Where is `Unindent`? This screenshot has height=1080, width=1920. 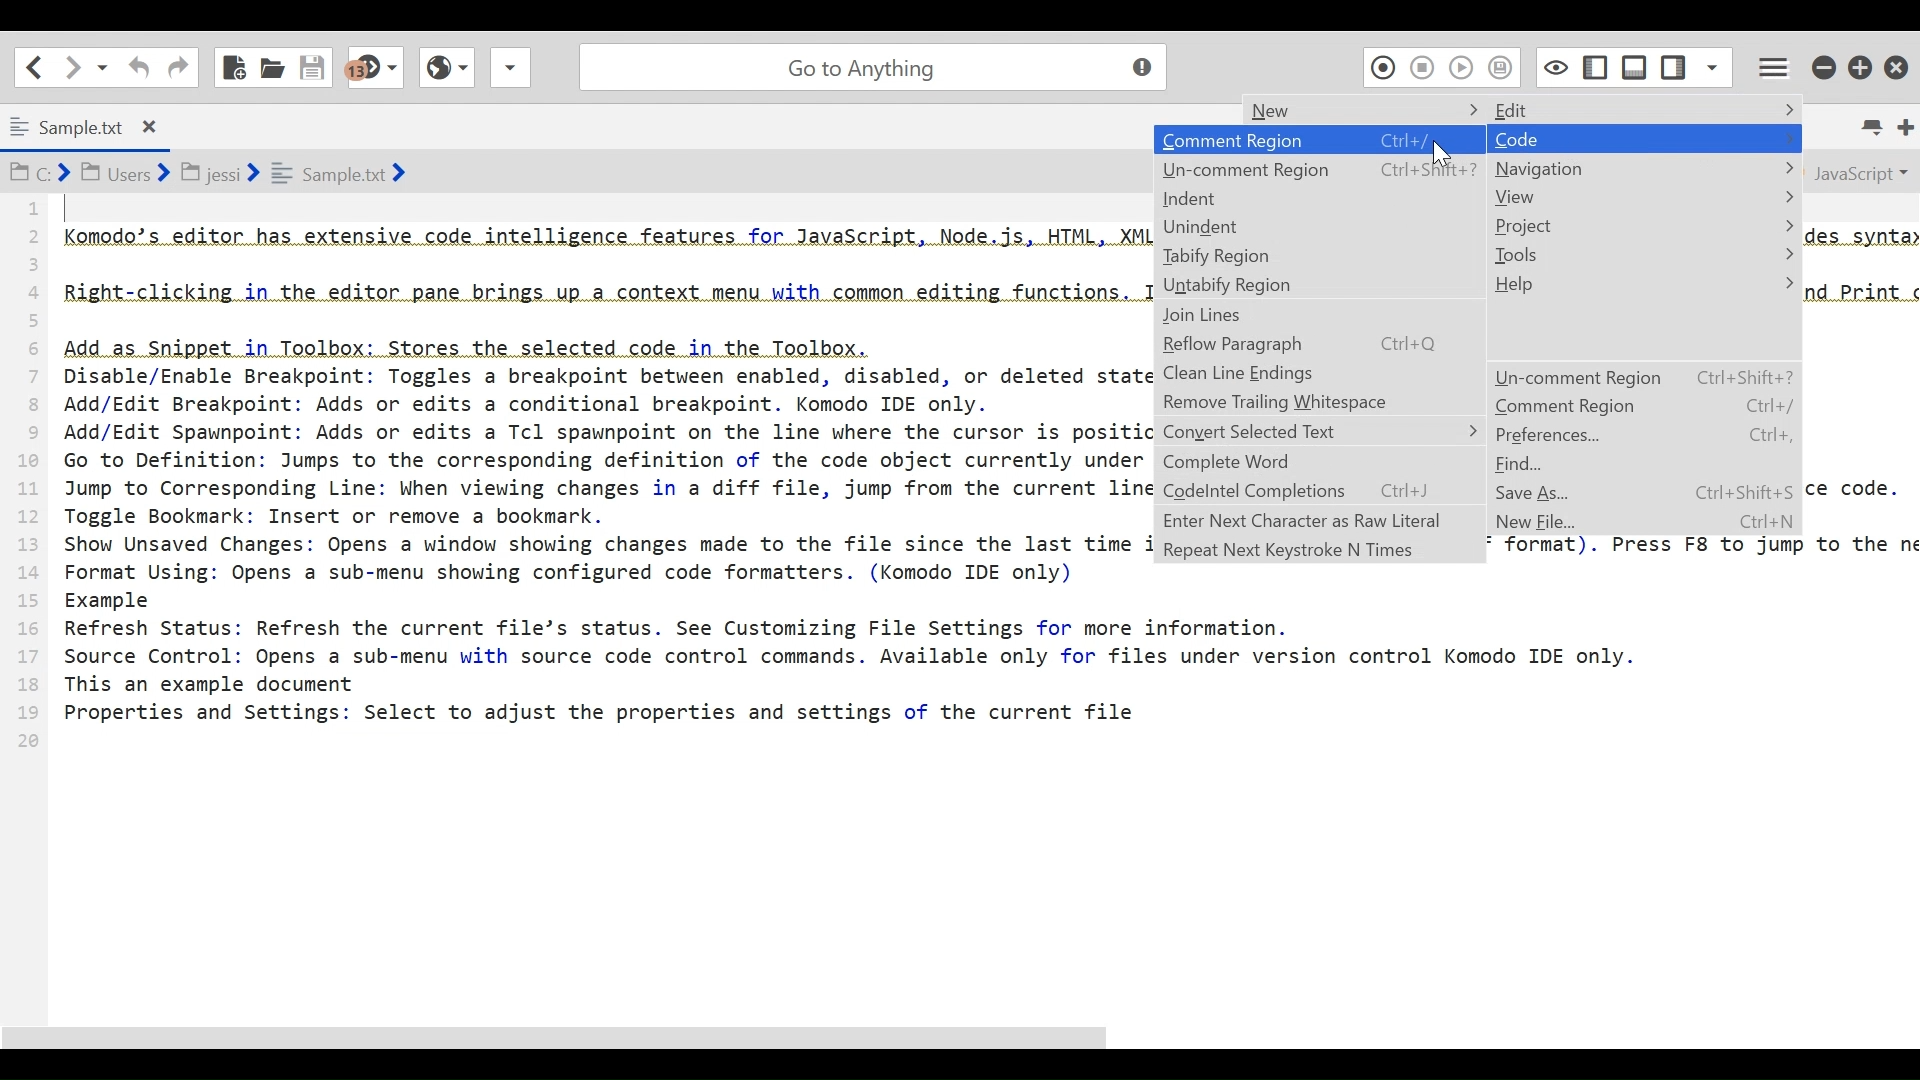
Unindent is located at coordinates (1318, 226).